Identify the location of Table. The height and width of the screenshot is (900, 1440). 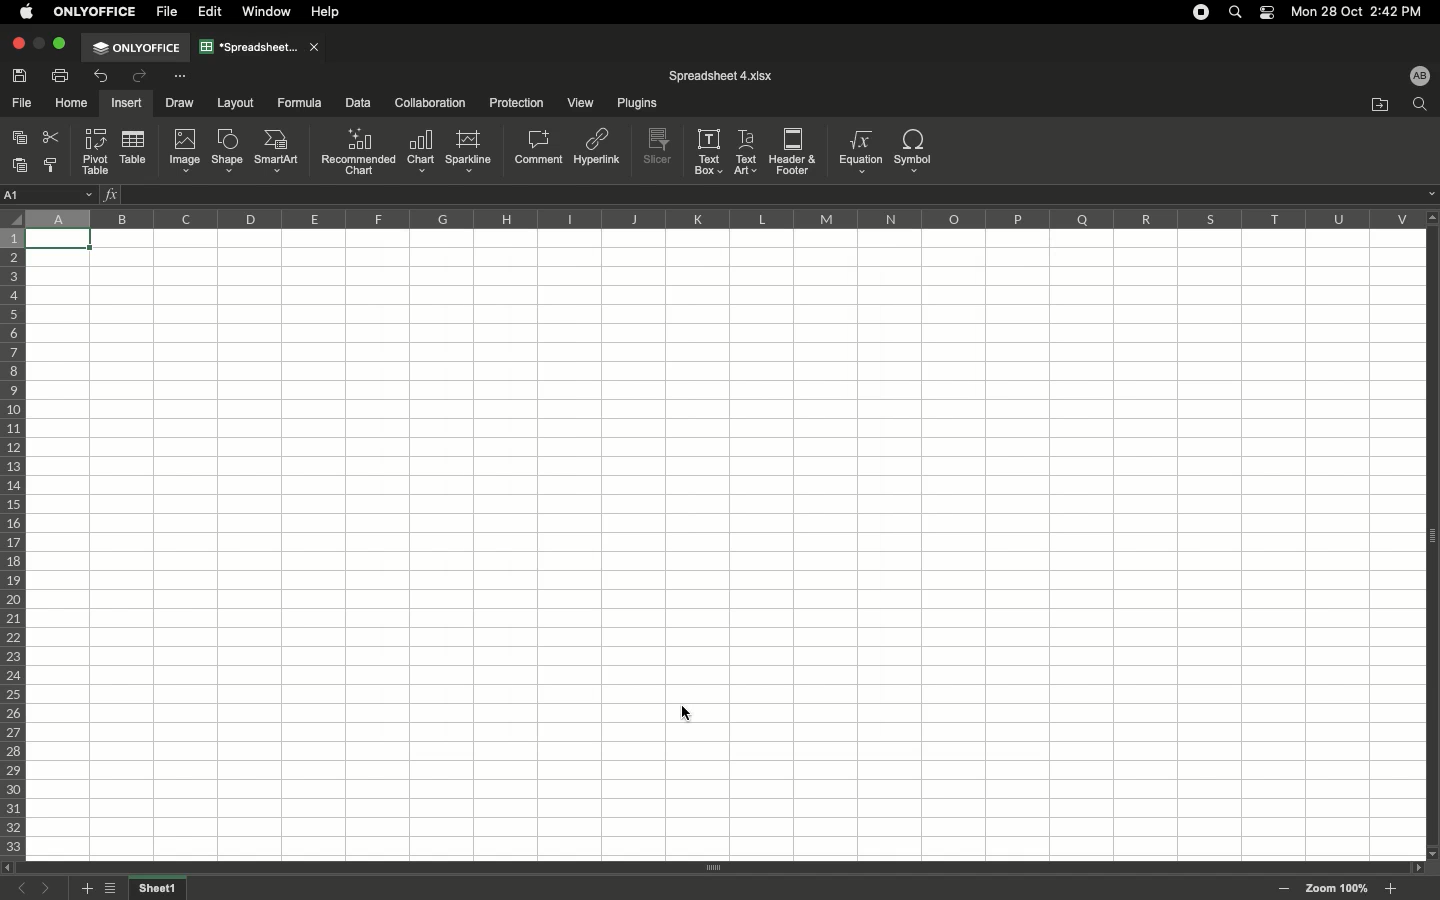
(131, 149).